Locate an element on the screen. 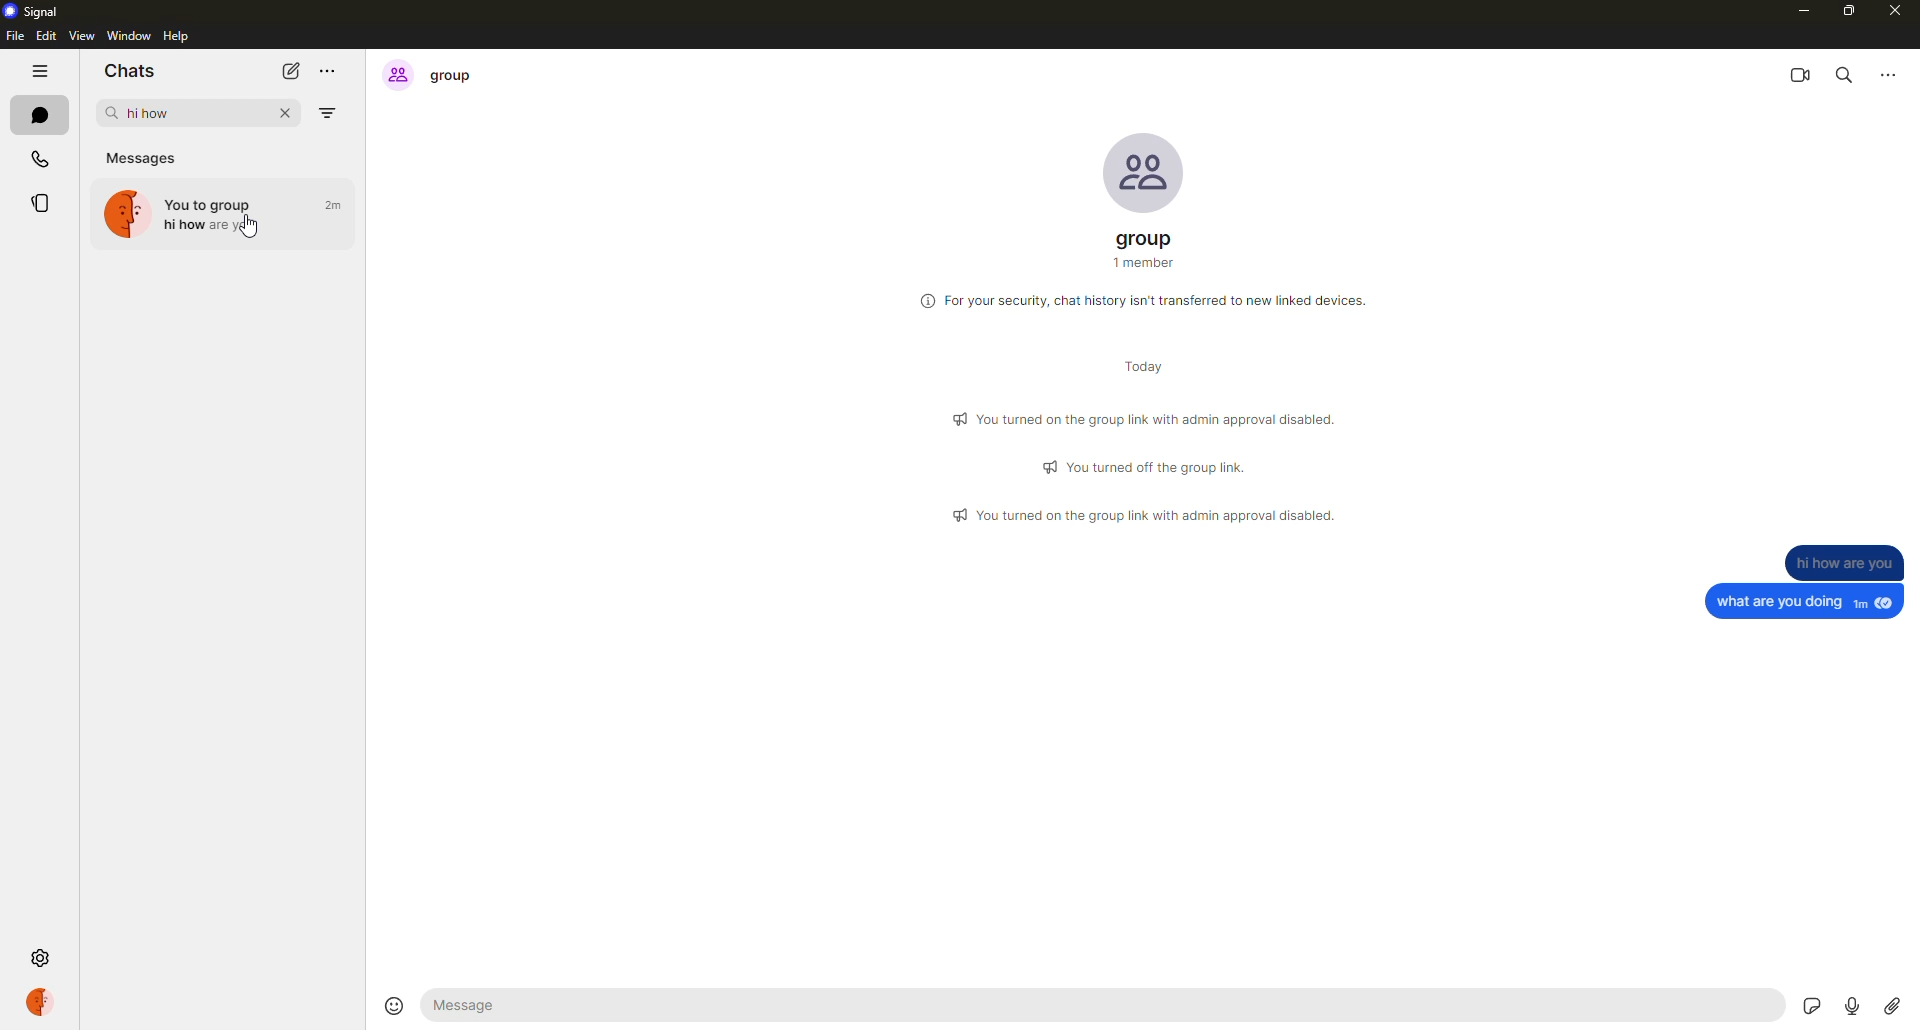 Image resolution: width=1920 pixels, height=1030 pixels. calls is located at coordinates (38, 157).